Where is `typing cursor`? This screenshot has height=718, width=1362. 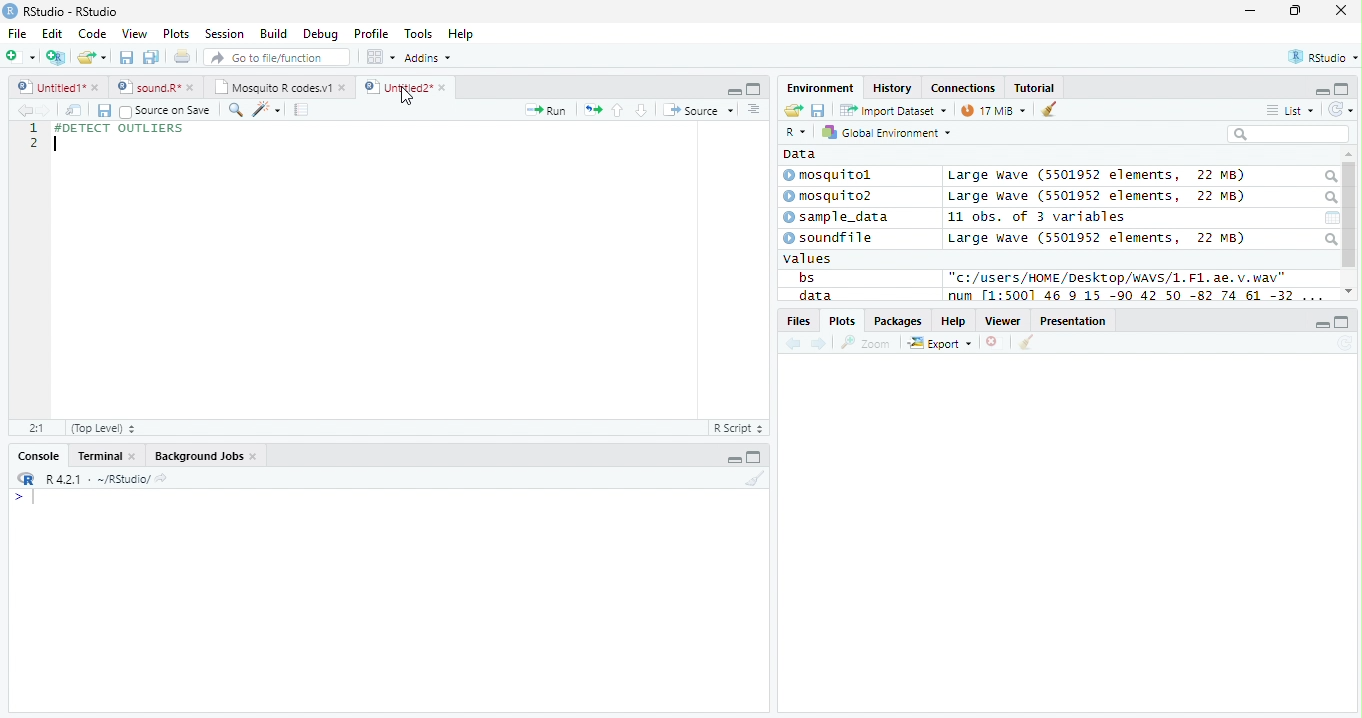 typing cursor is located at coordinates (55, 144).